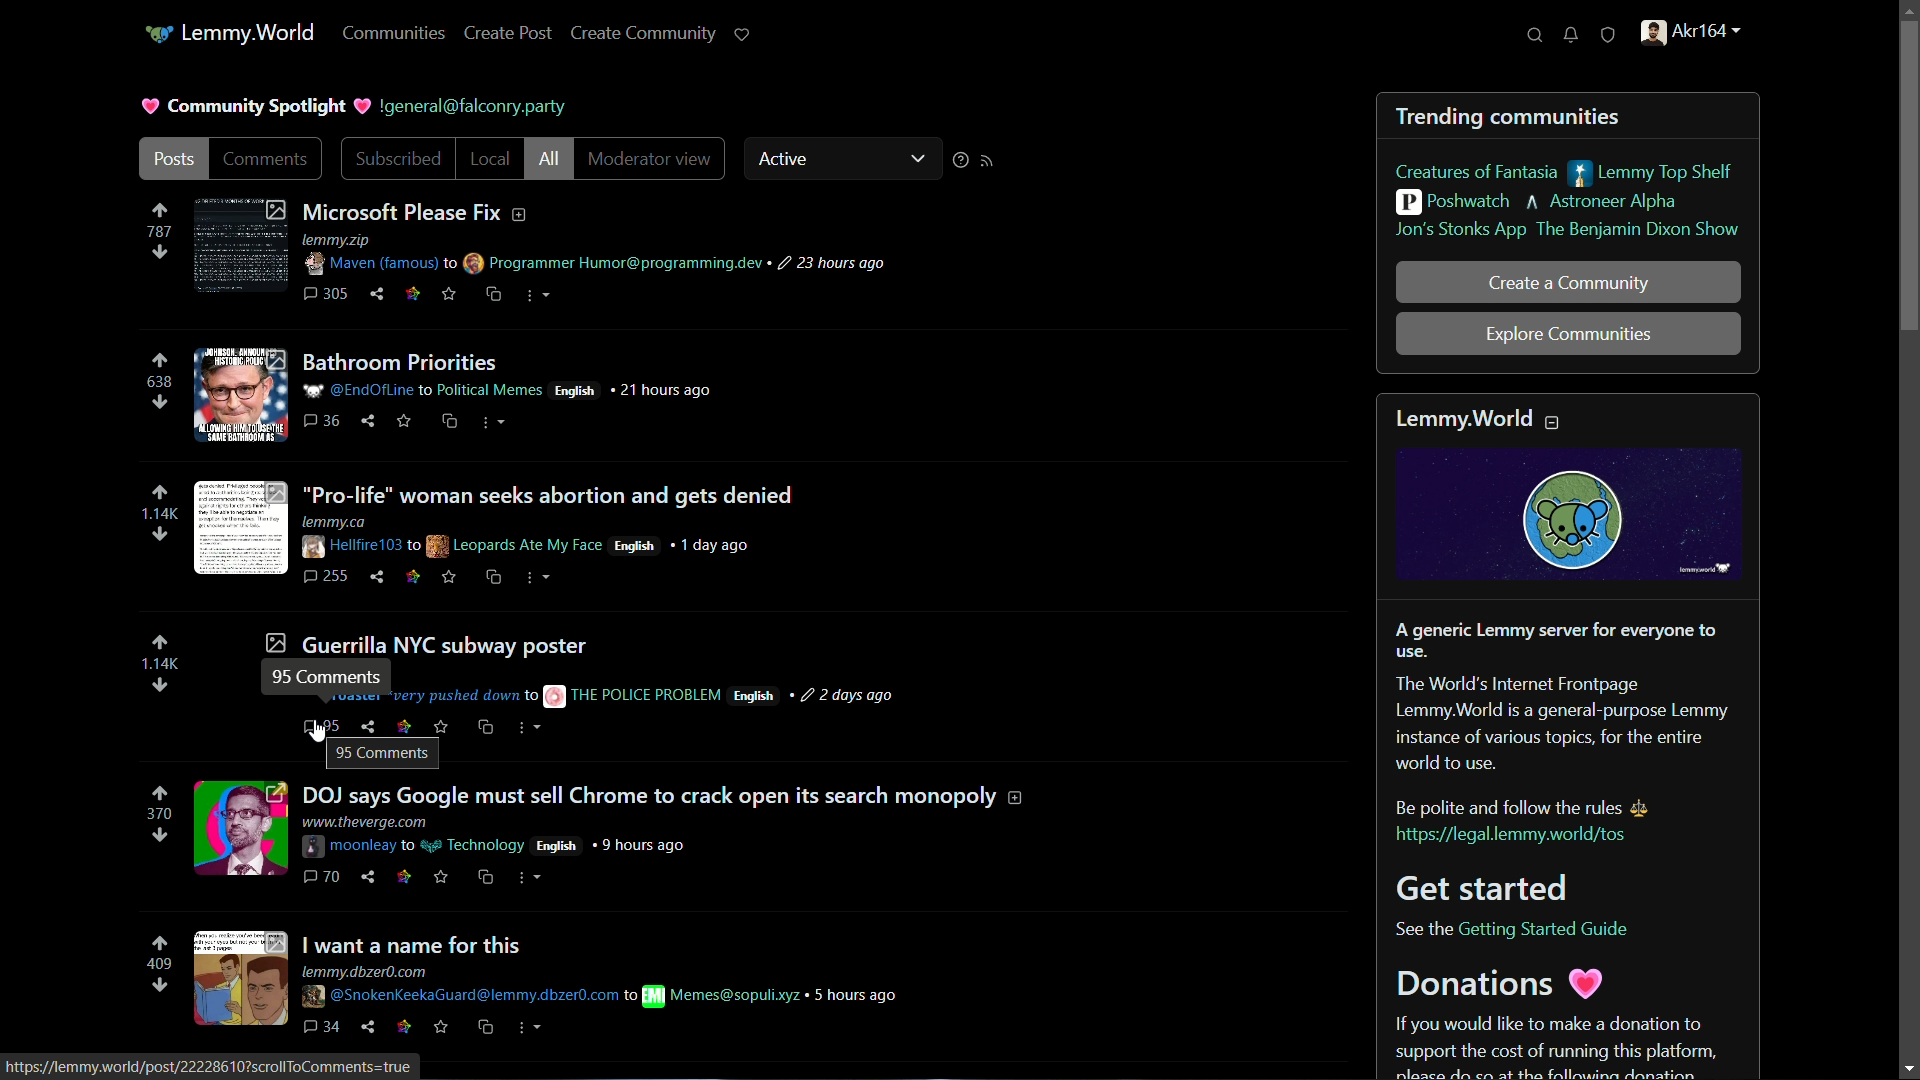 The image size is (1920, 1080). Describe the element at coordinates (440, 724) in the screenshot. I see `save` at that location.